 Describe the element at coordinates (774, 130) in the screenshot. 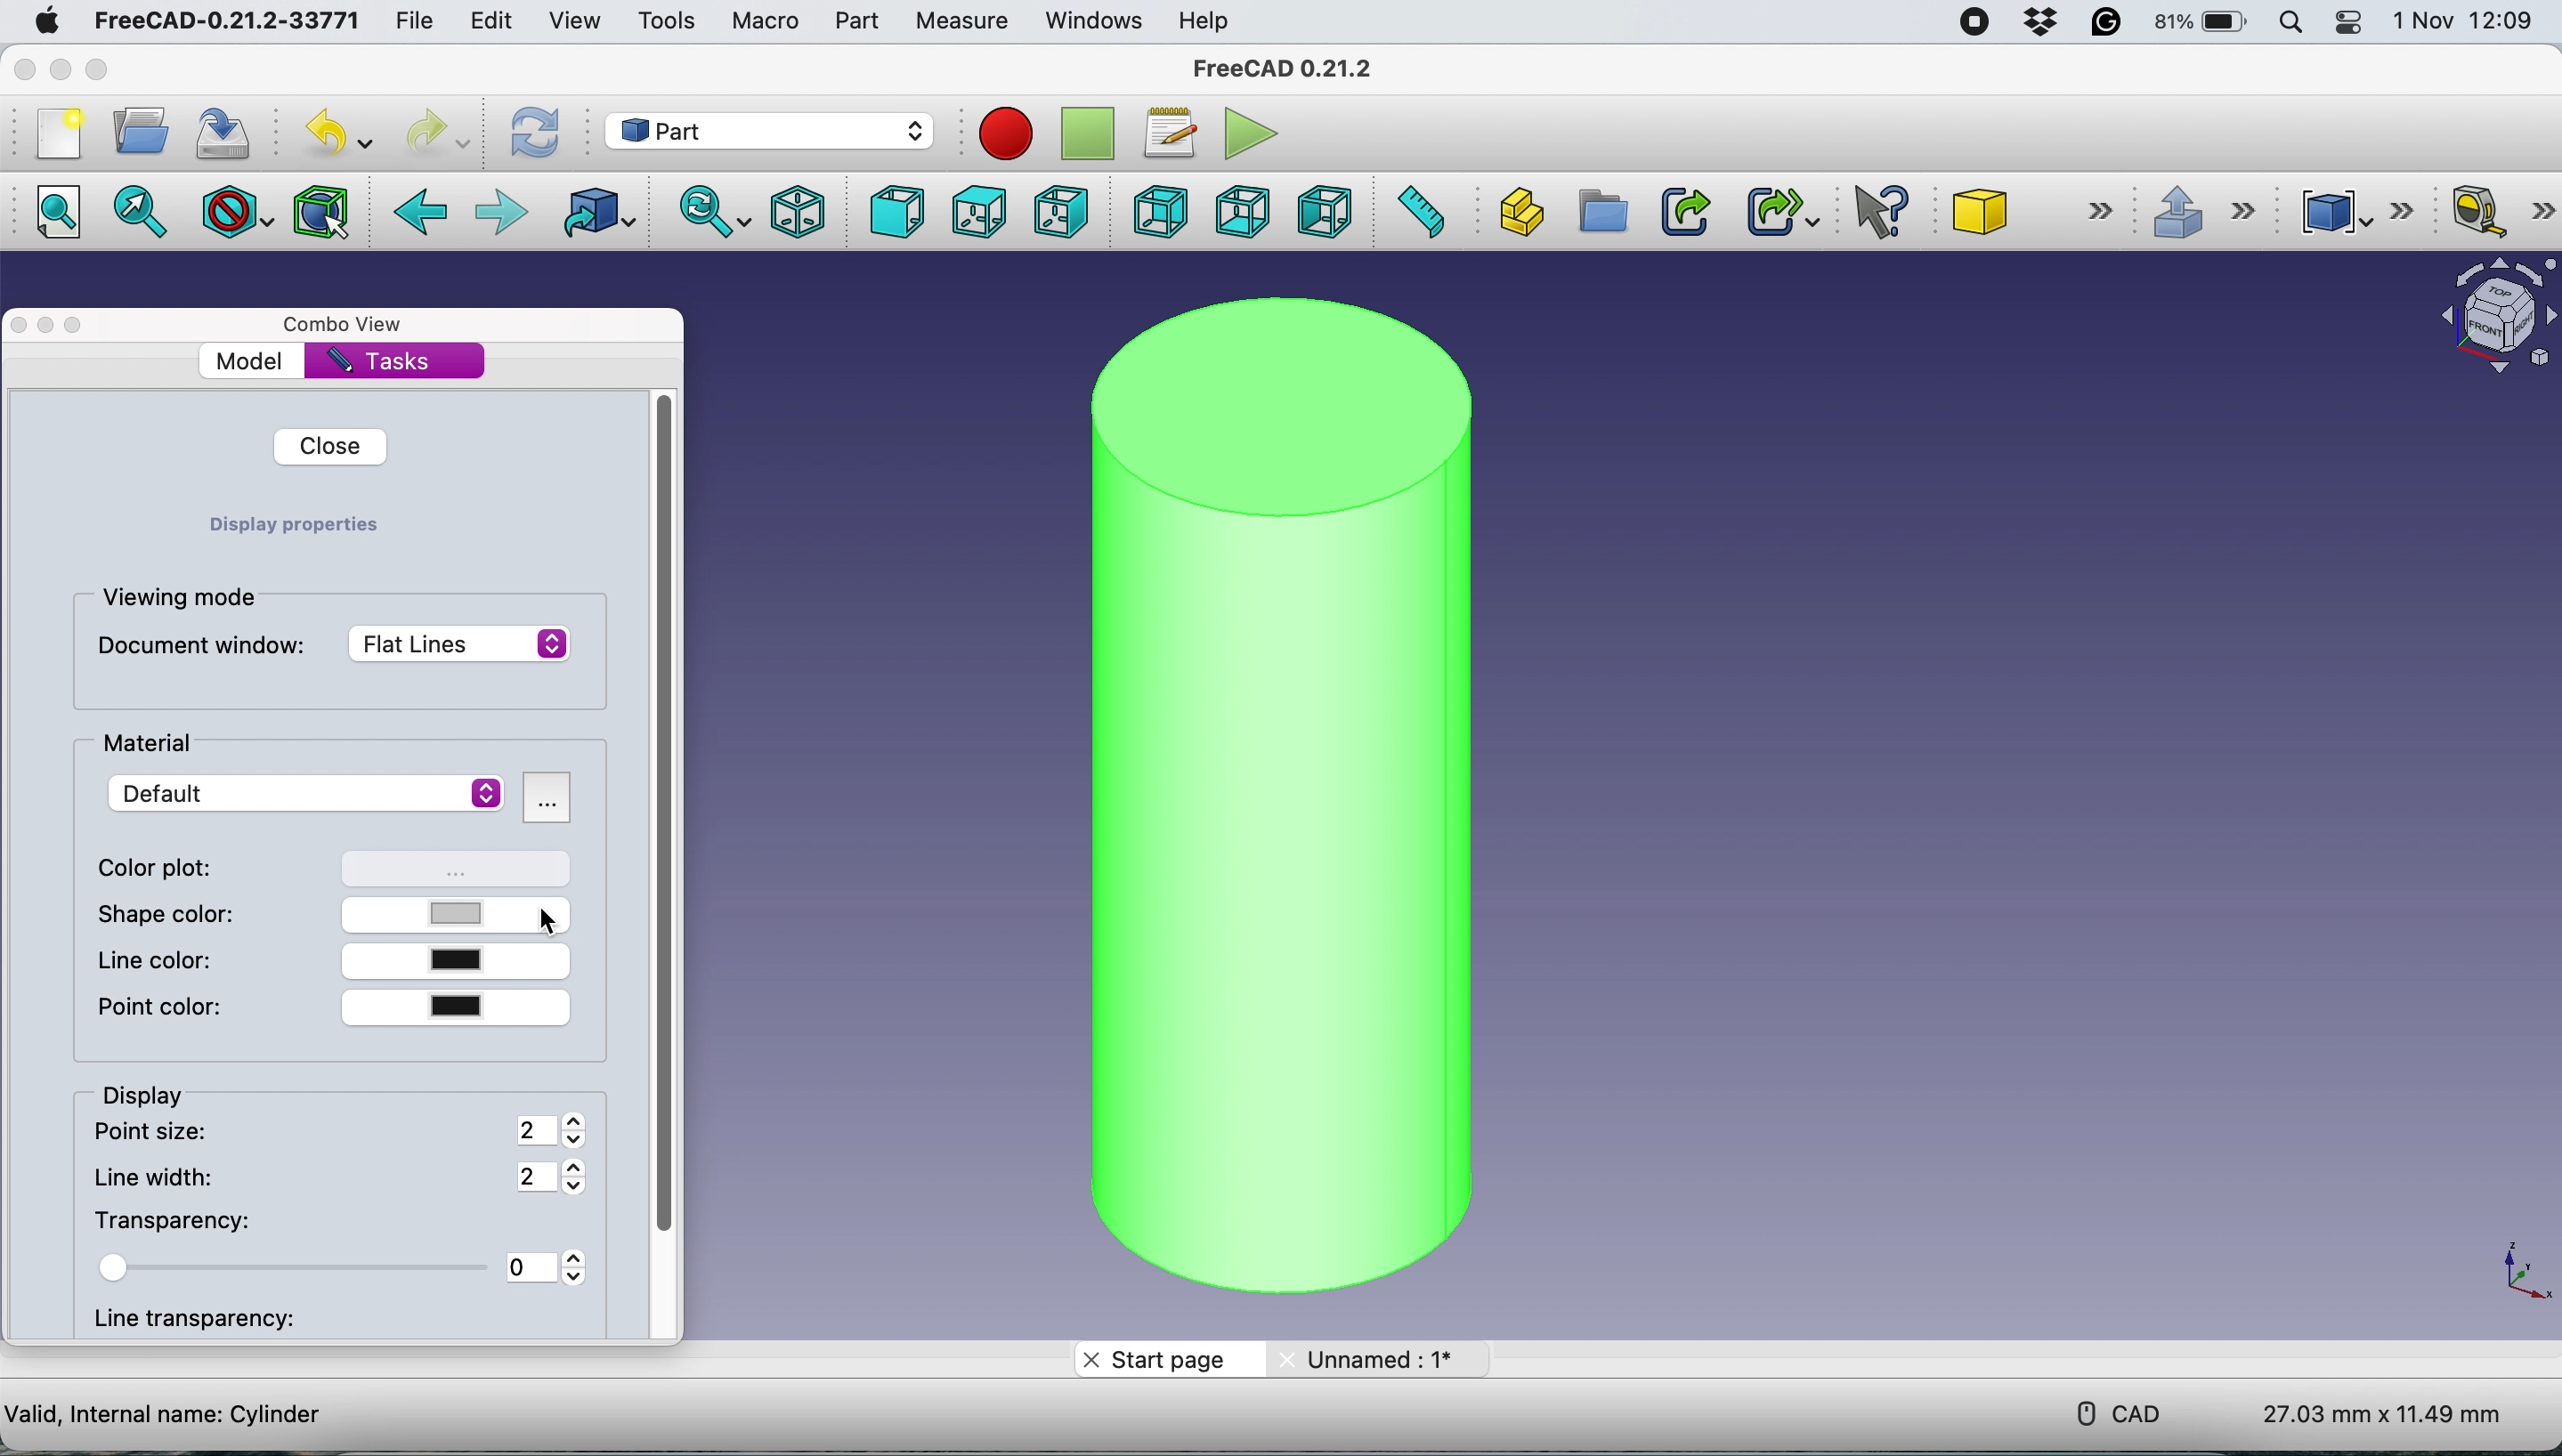

I see `workbench` at that location.